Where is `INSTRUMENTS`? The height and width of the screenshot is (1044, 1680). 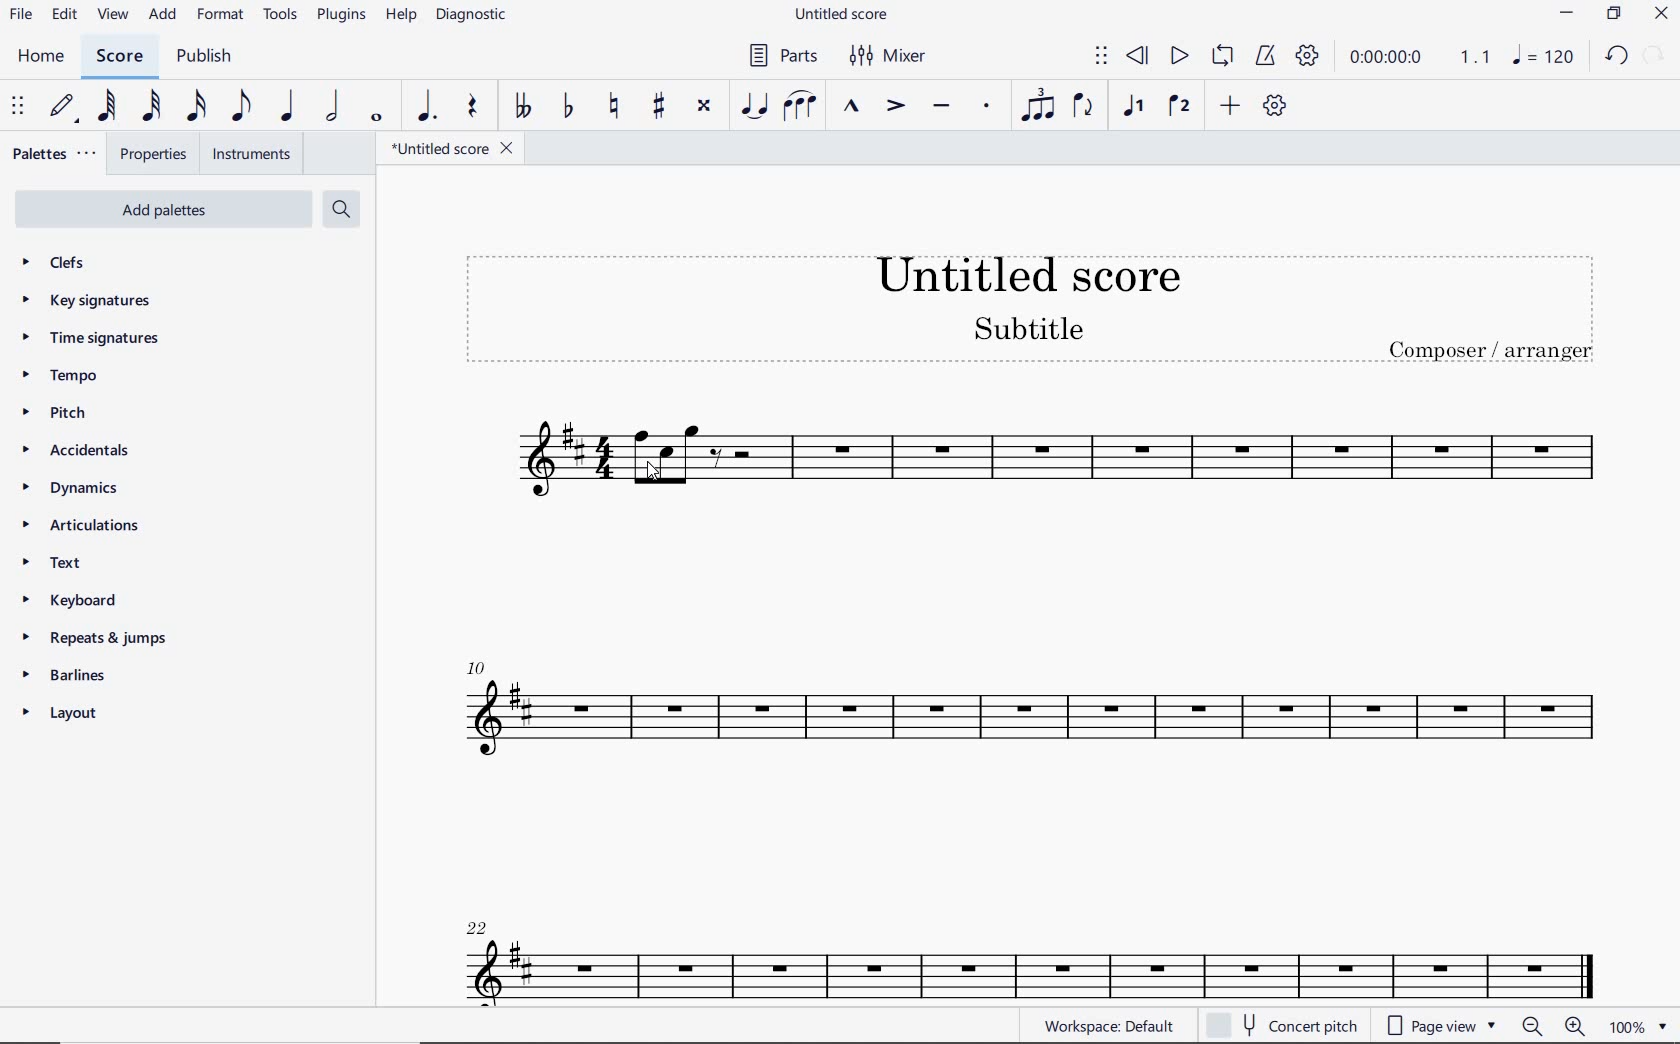 INSTRUMENTS is located at coordinates (250, 155).